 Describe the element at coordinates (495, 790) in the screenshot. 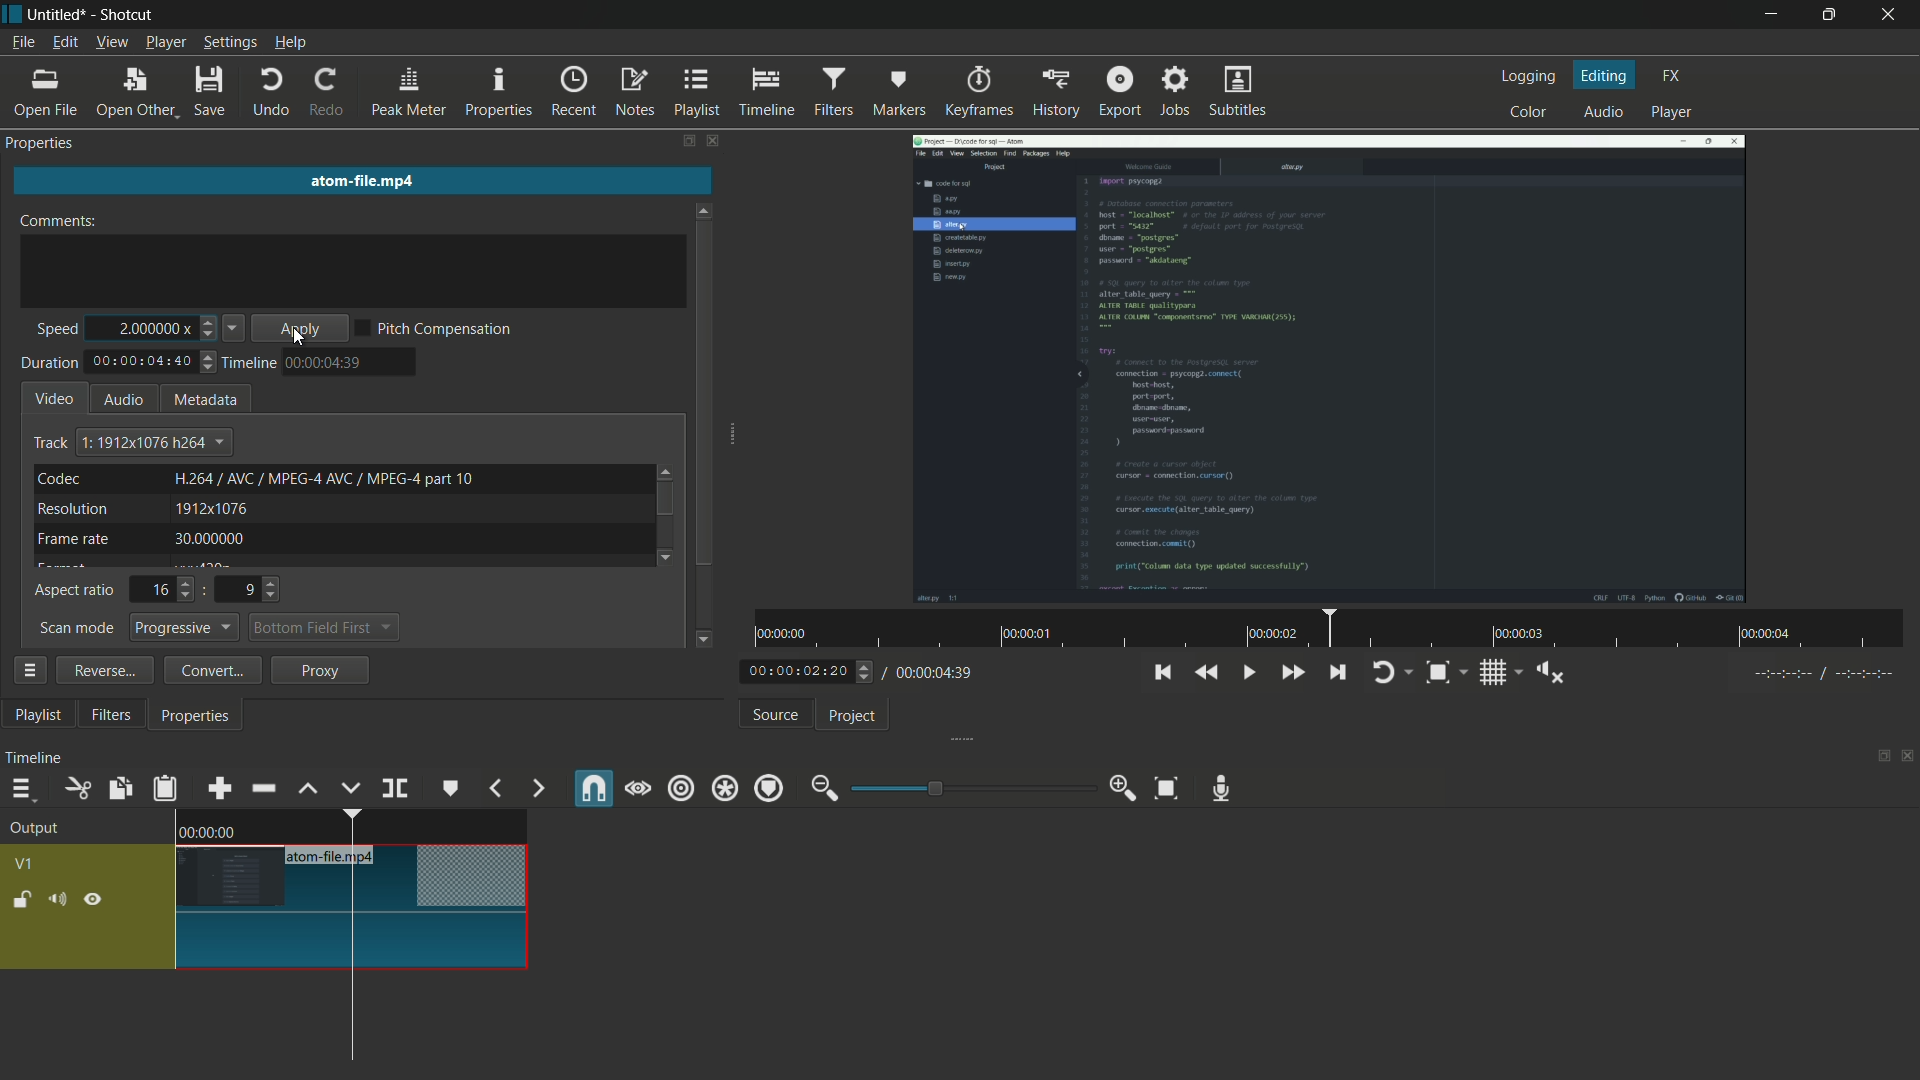

I see `previous marker` at that location.